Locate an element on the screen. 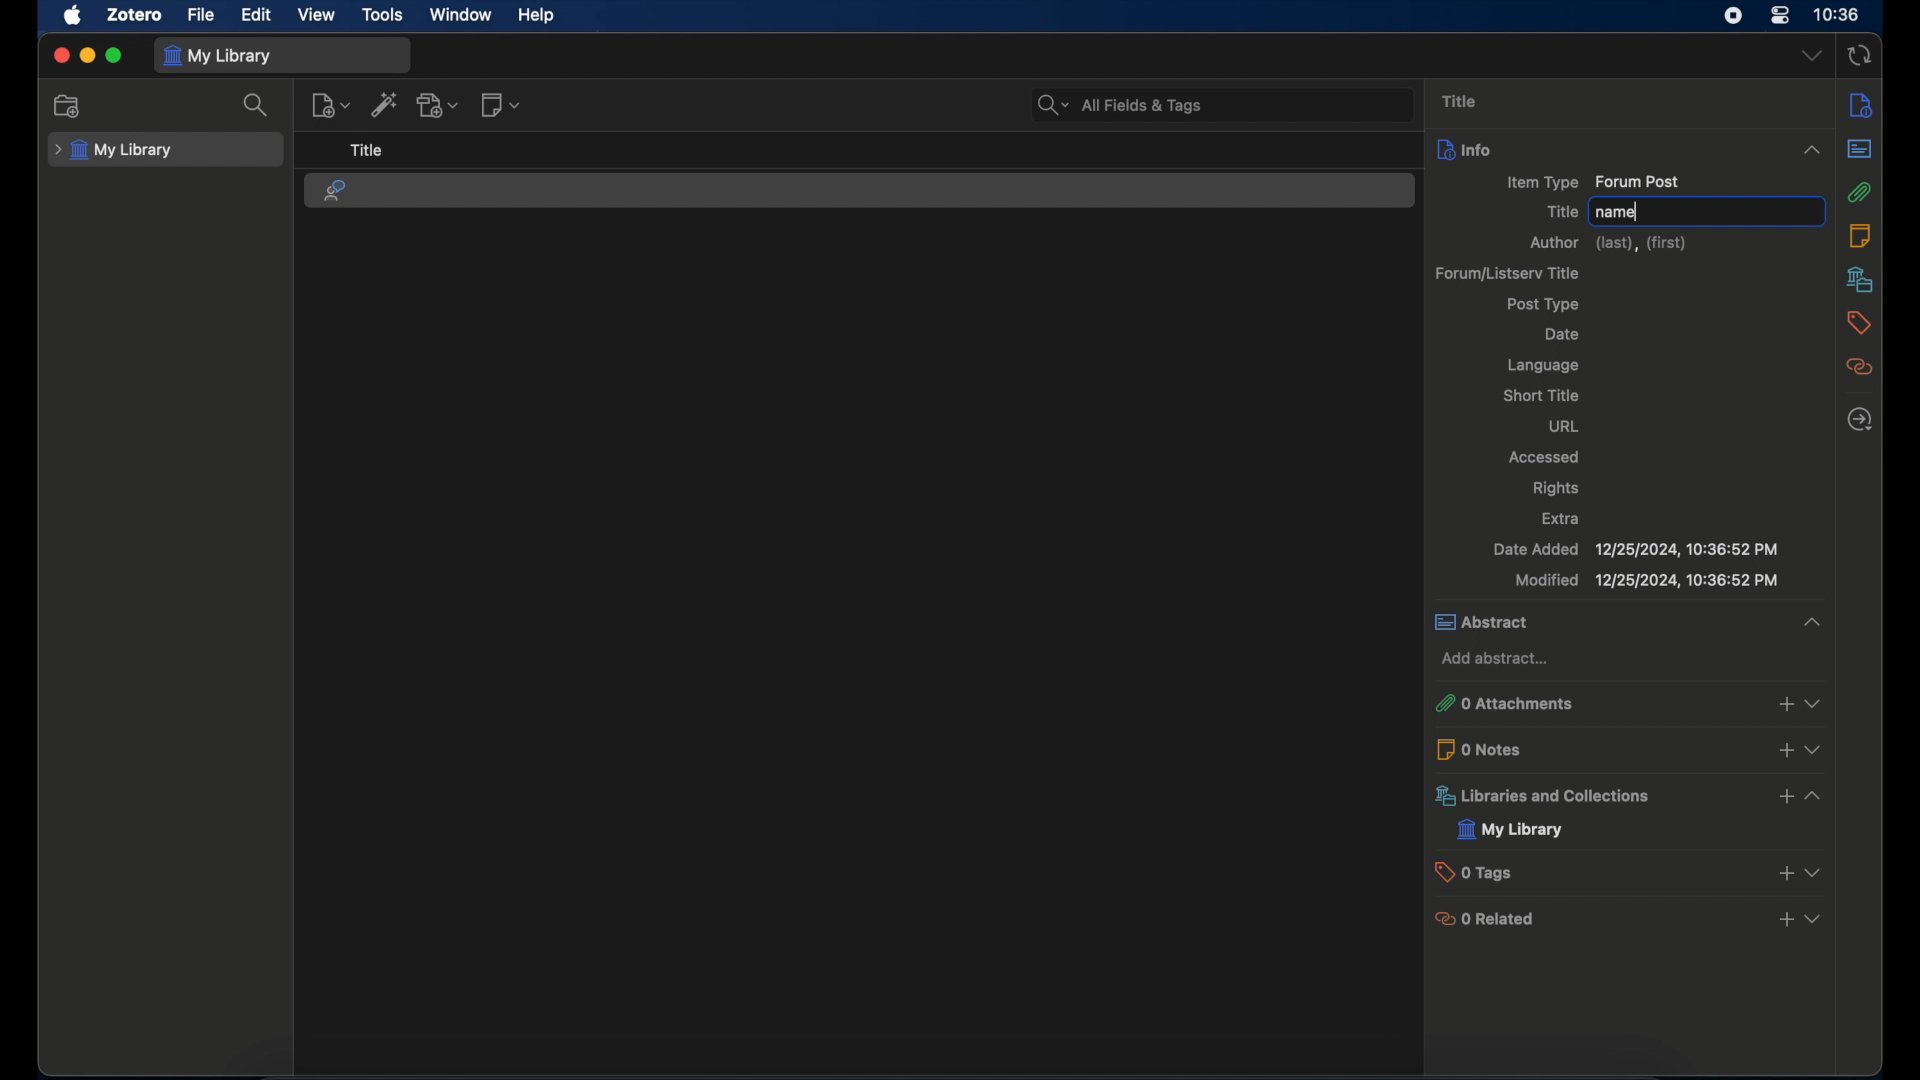 Image resolution: width=1920 pixels, height=1080 pixels. locate is located at coordinates (1861, 419).